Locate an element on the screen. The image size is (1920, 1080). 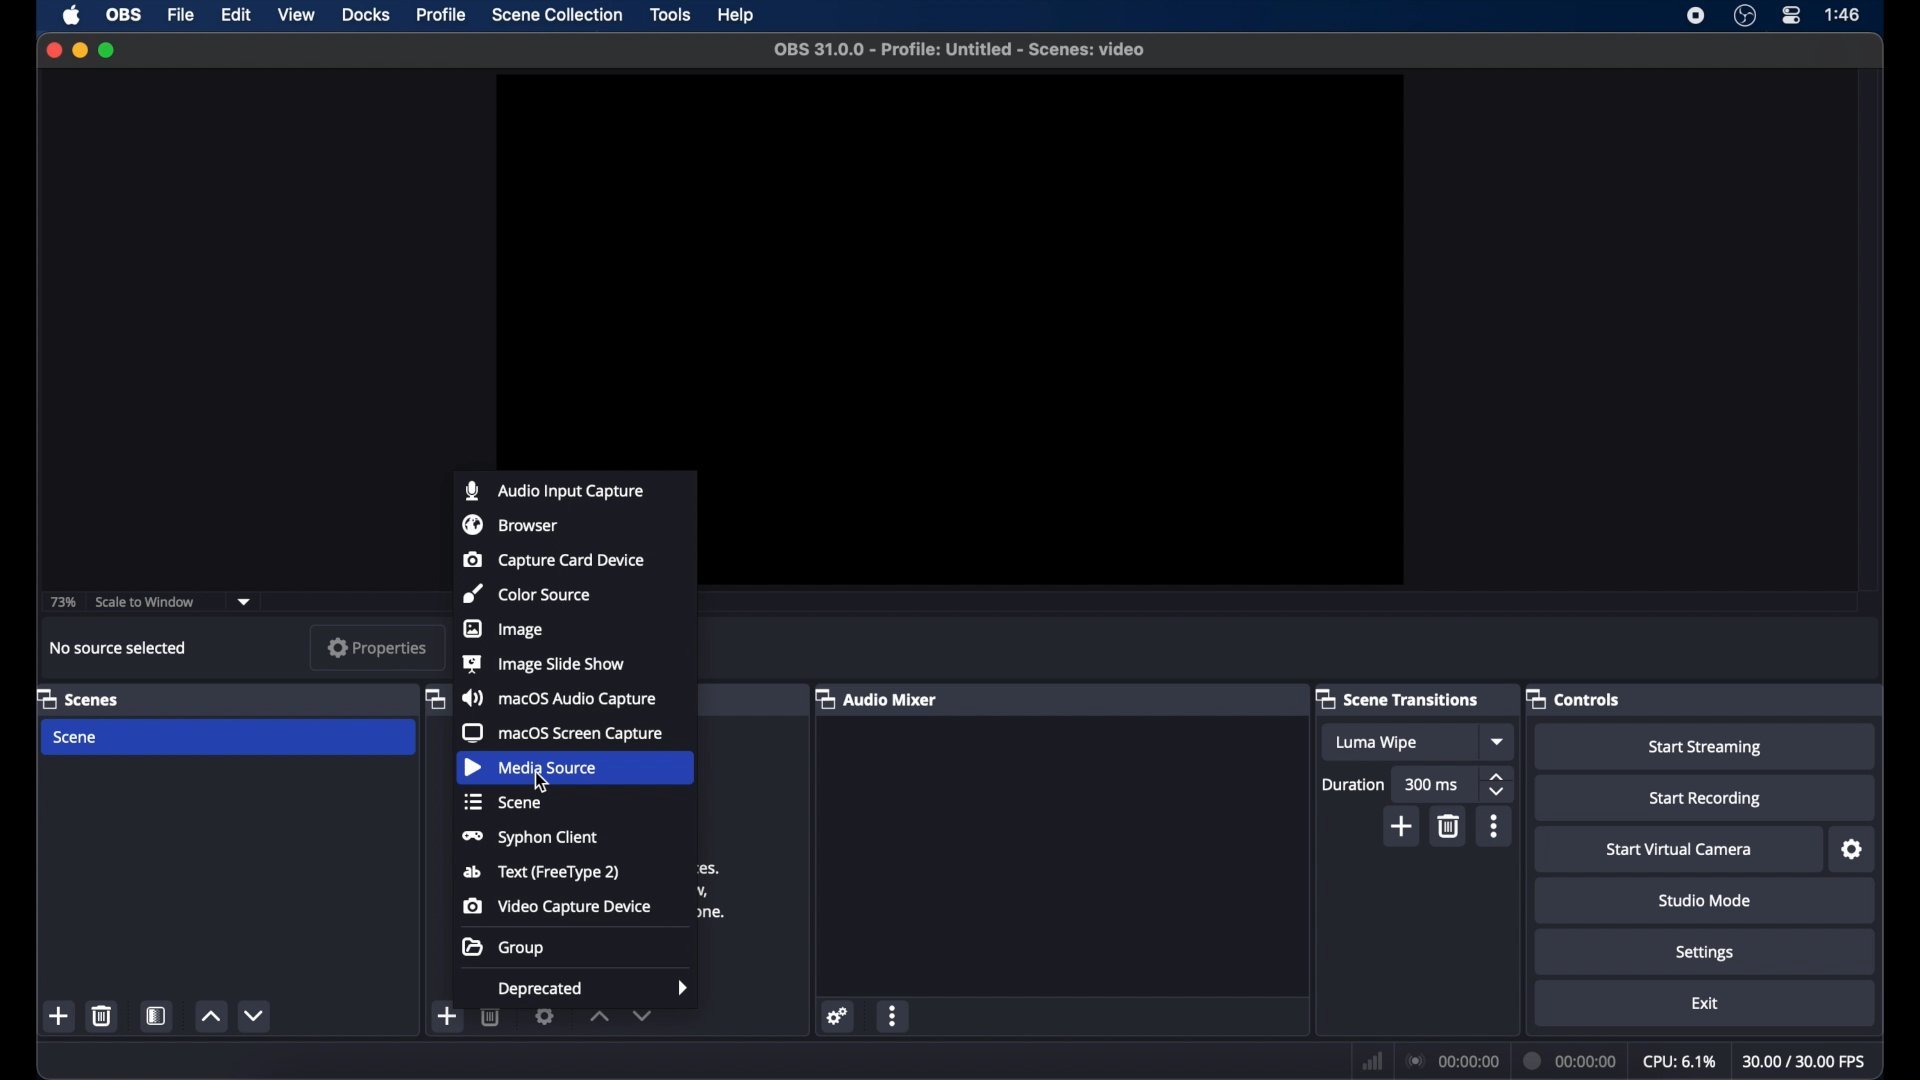
image is located at coordinates (503, 629).